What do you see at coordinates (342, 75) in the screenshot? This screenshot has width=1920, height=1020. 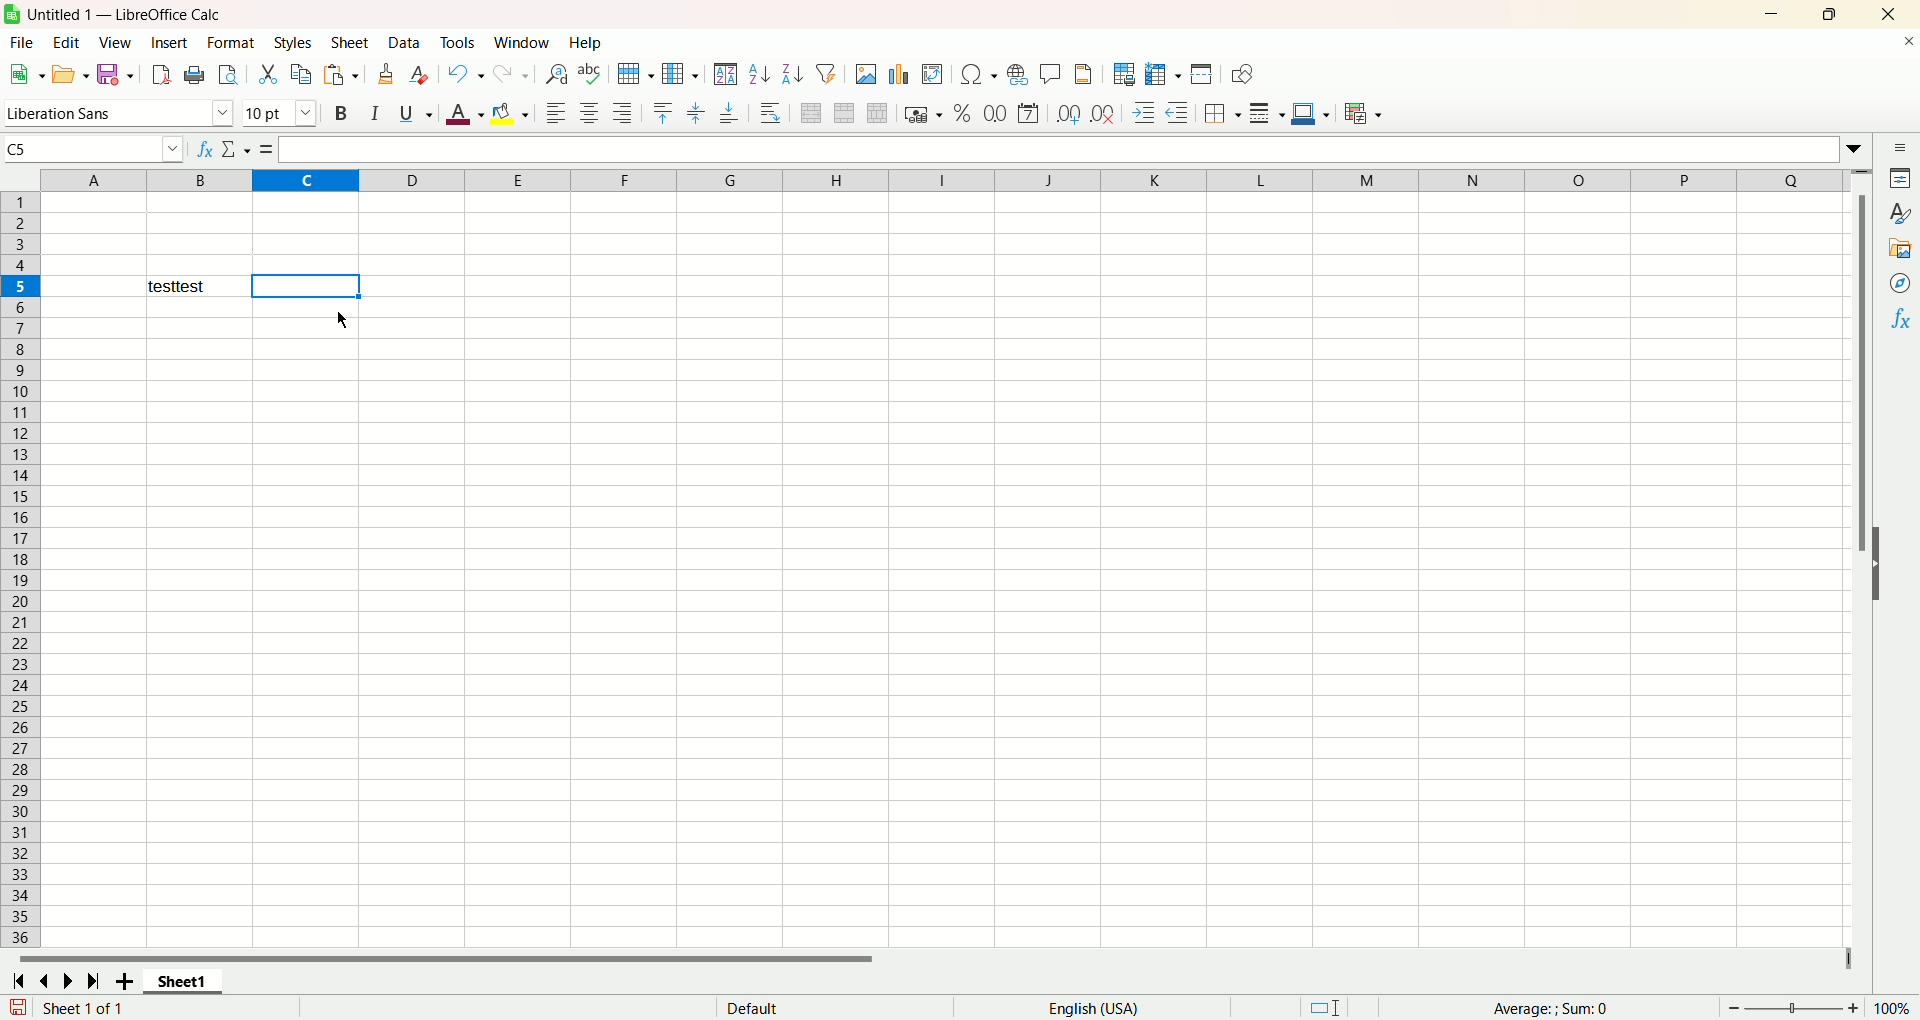 I see `paste` at bounding box center [342, 75].